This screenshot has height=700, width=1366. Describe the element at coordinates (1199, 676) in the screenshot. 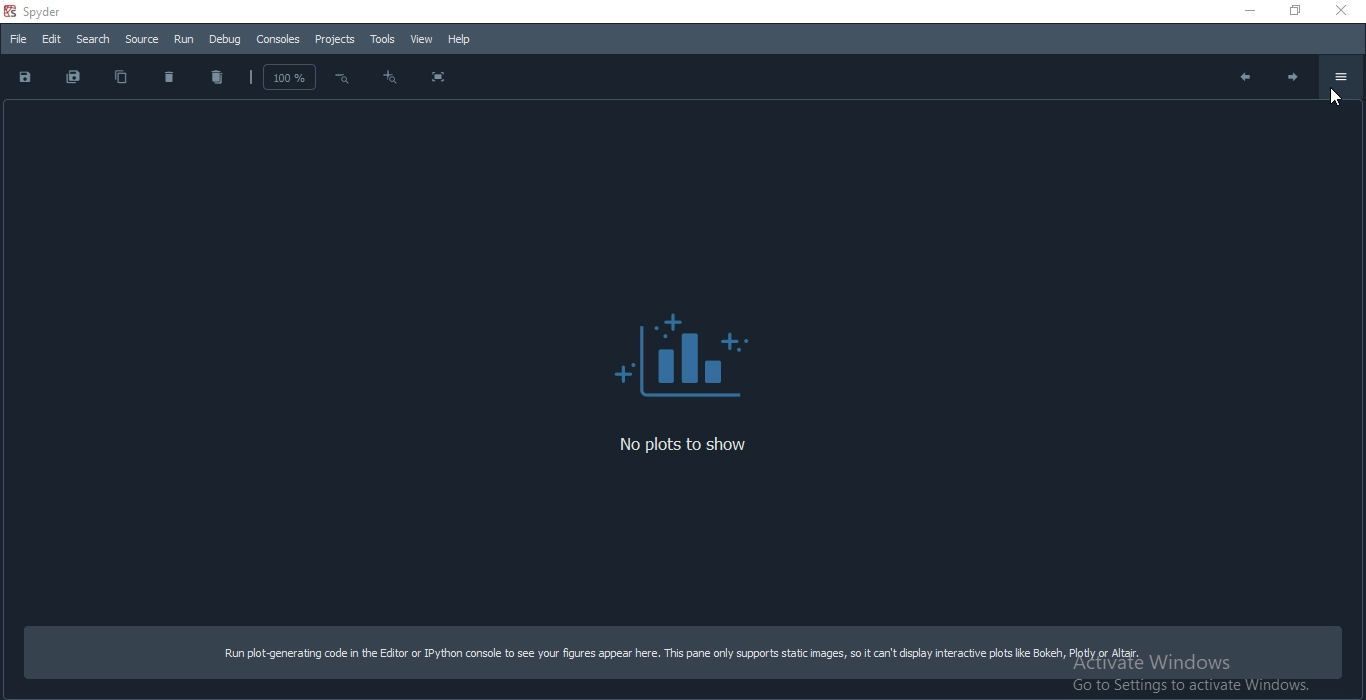

I see `activate windows . go to Settings to activate Windows.` at that location.